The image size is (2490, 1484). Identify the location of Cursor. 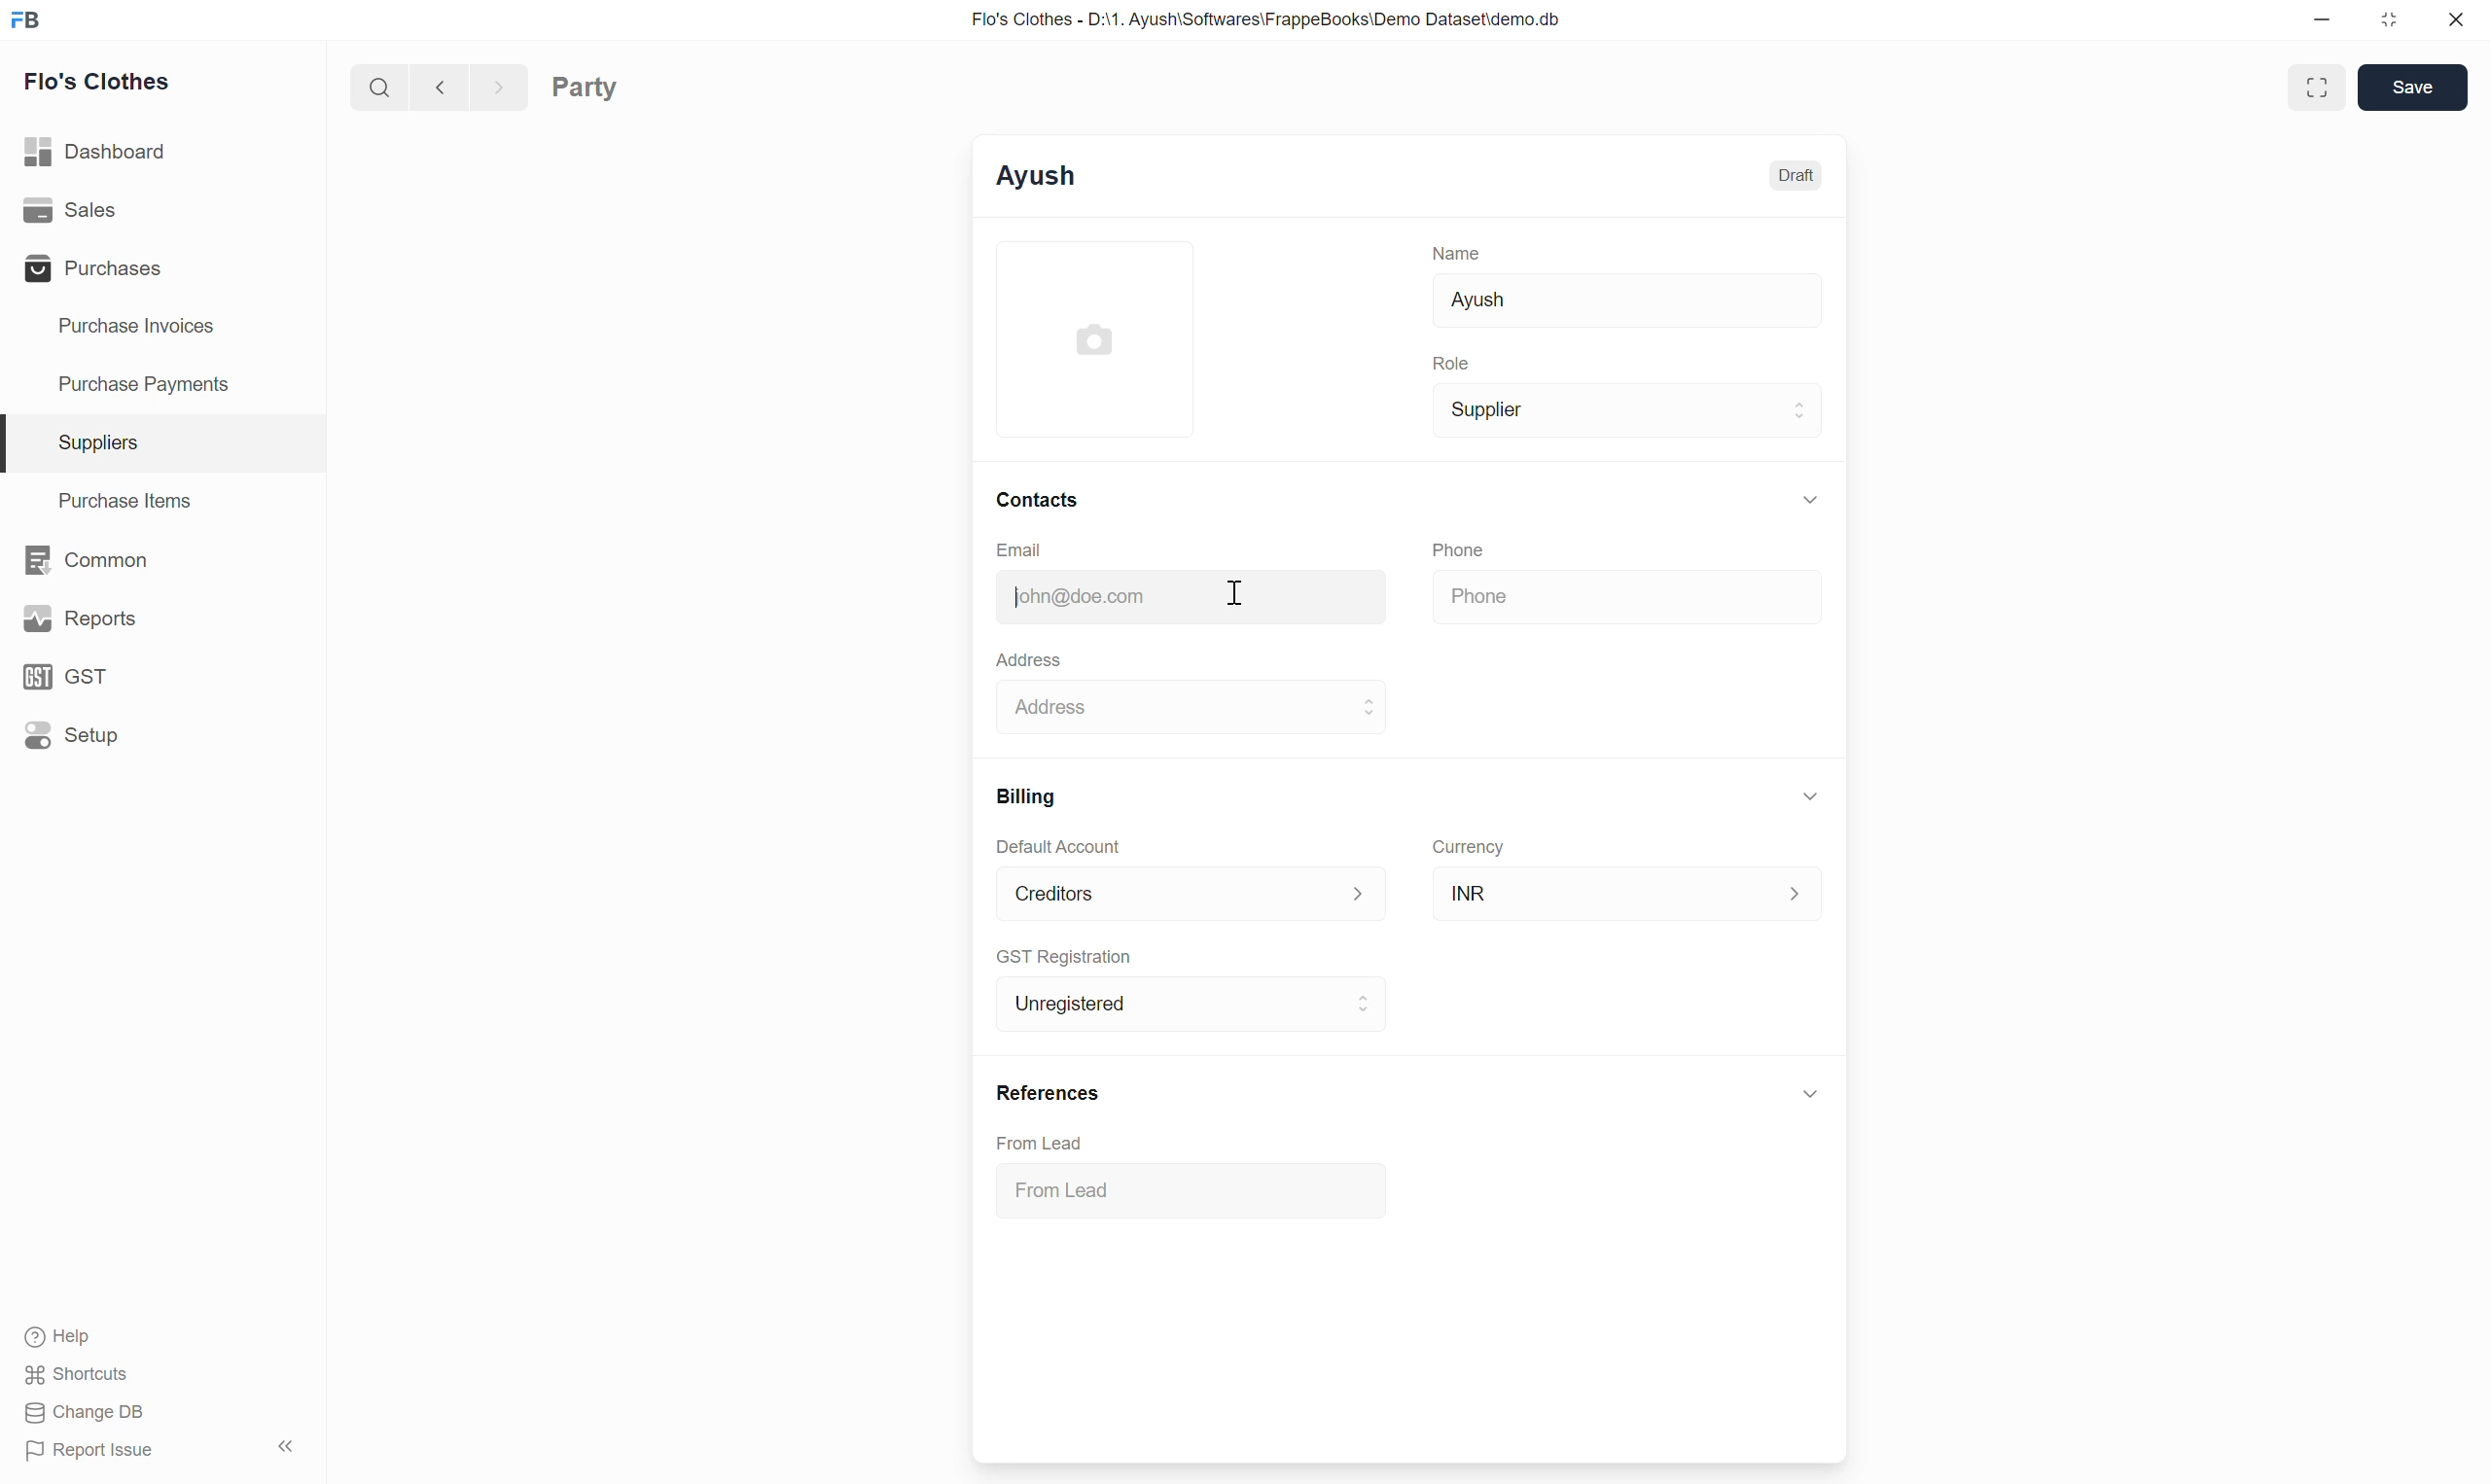
(1234, 593).